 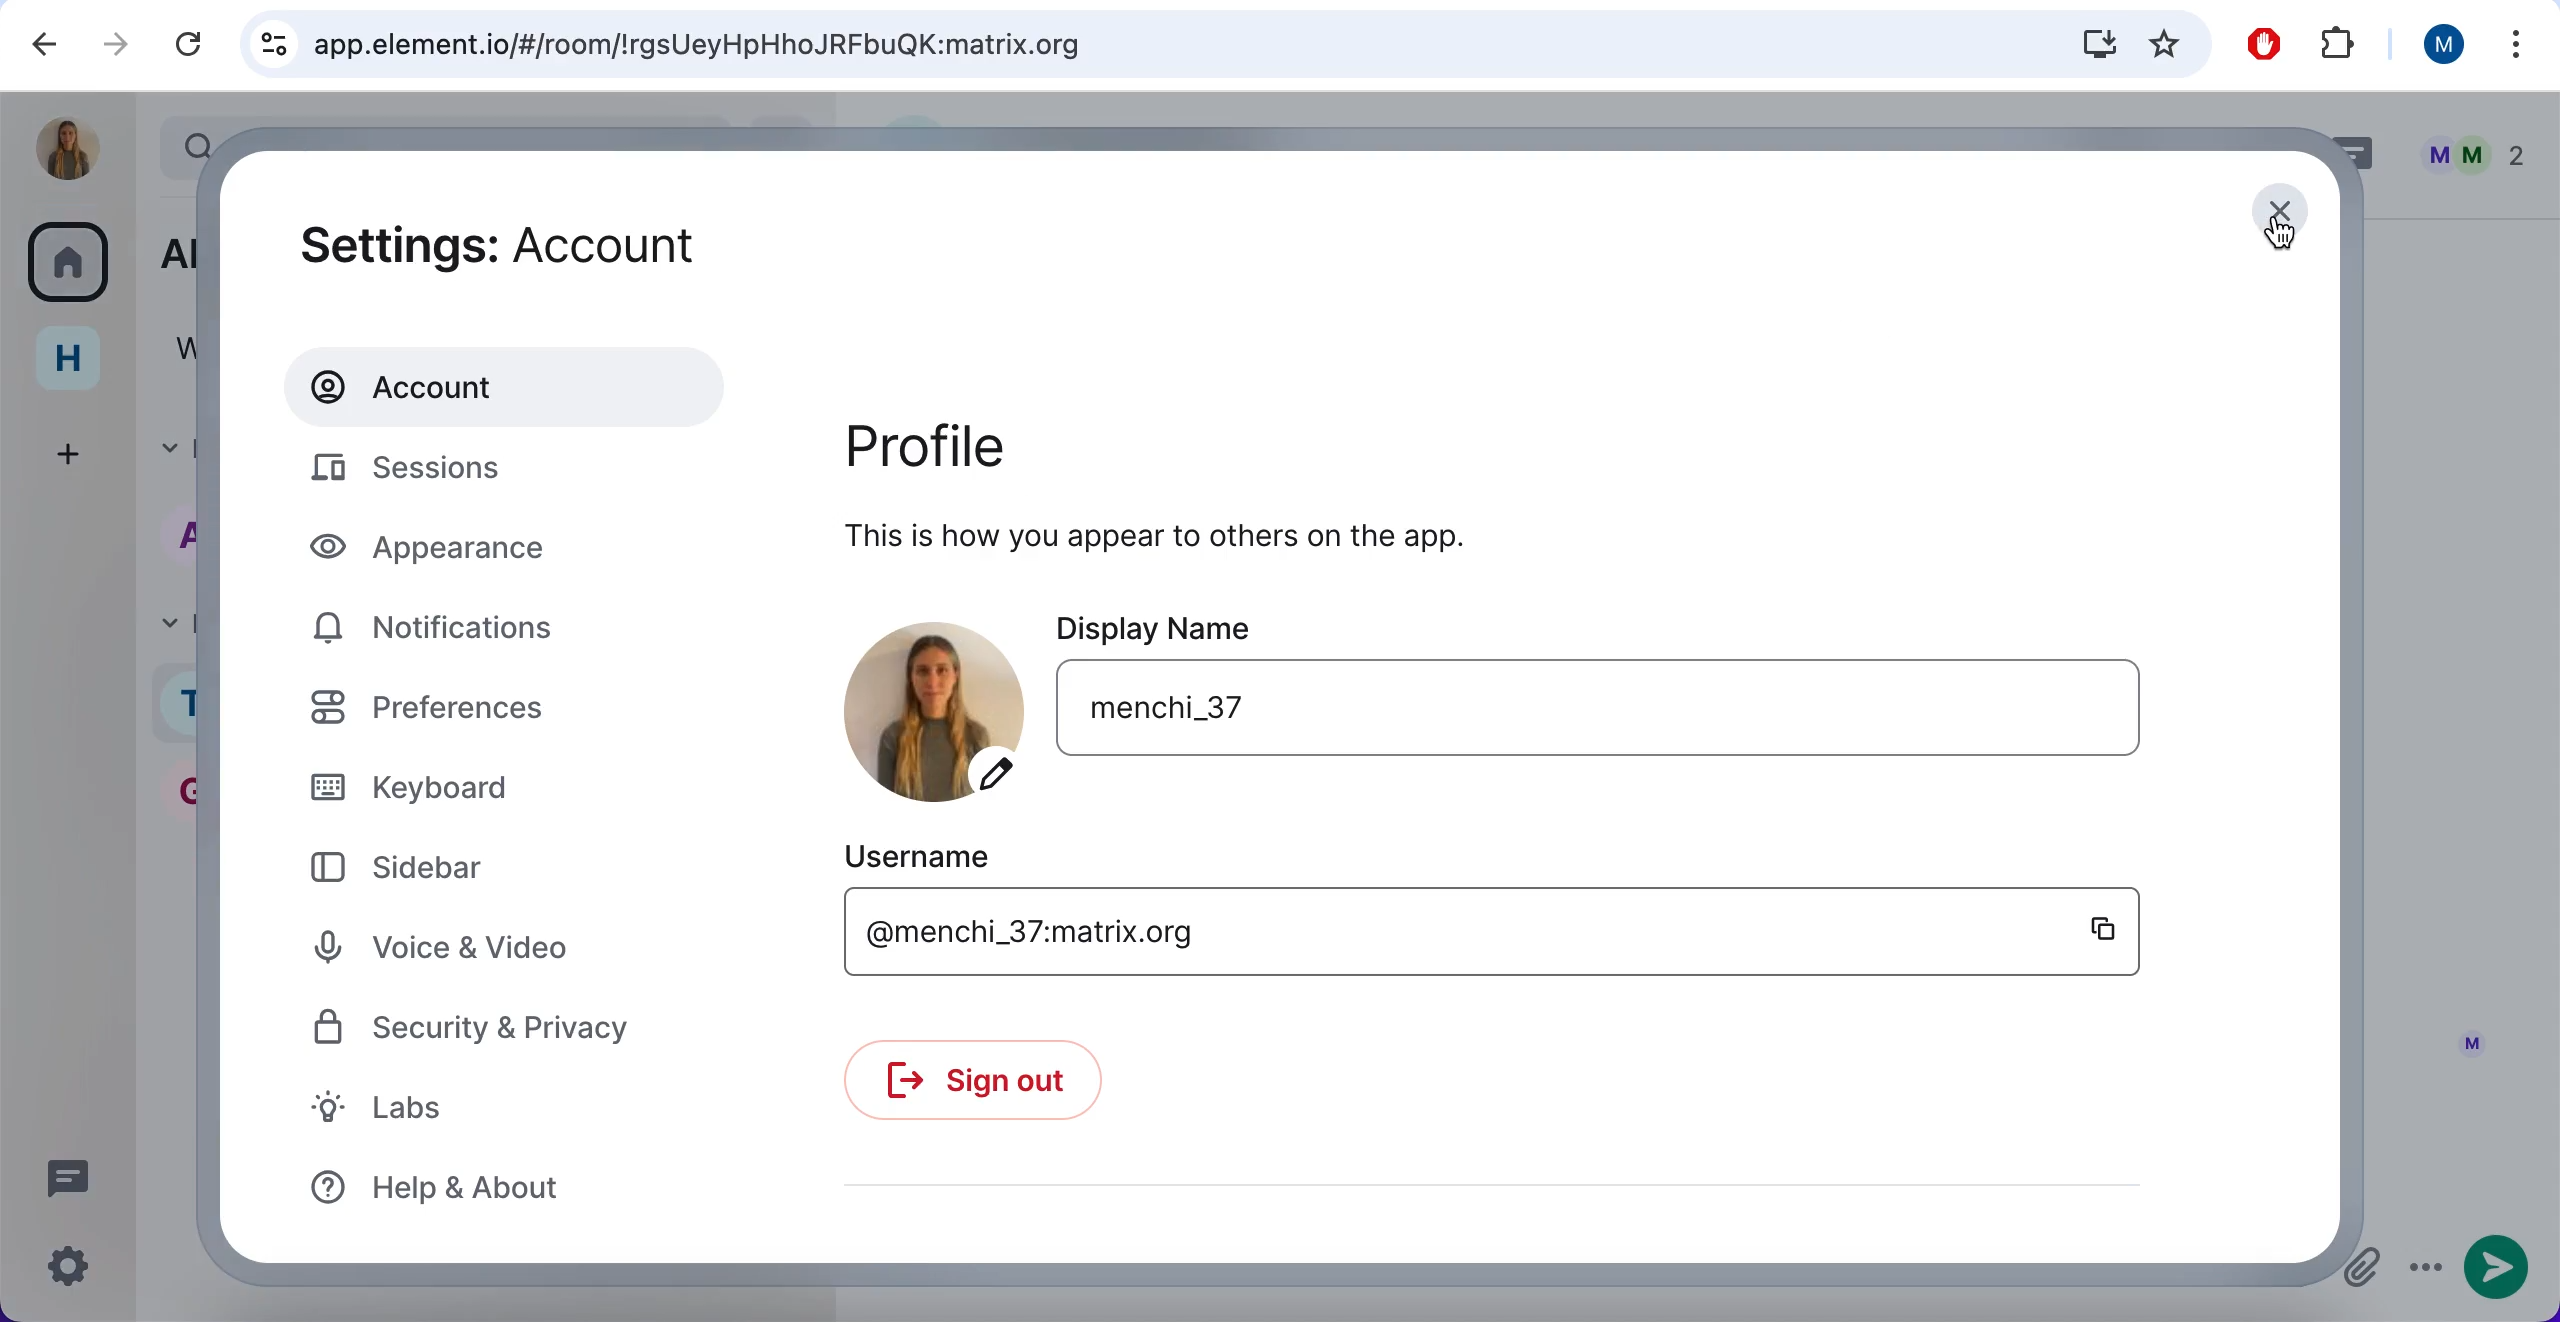 I want to click on sign out, so click(x=997, y=1091).